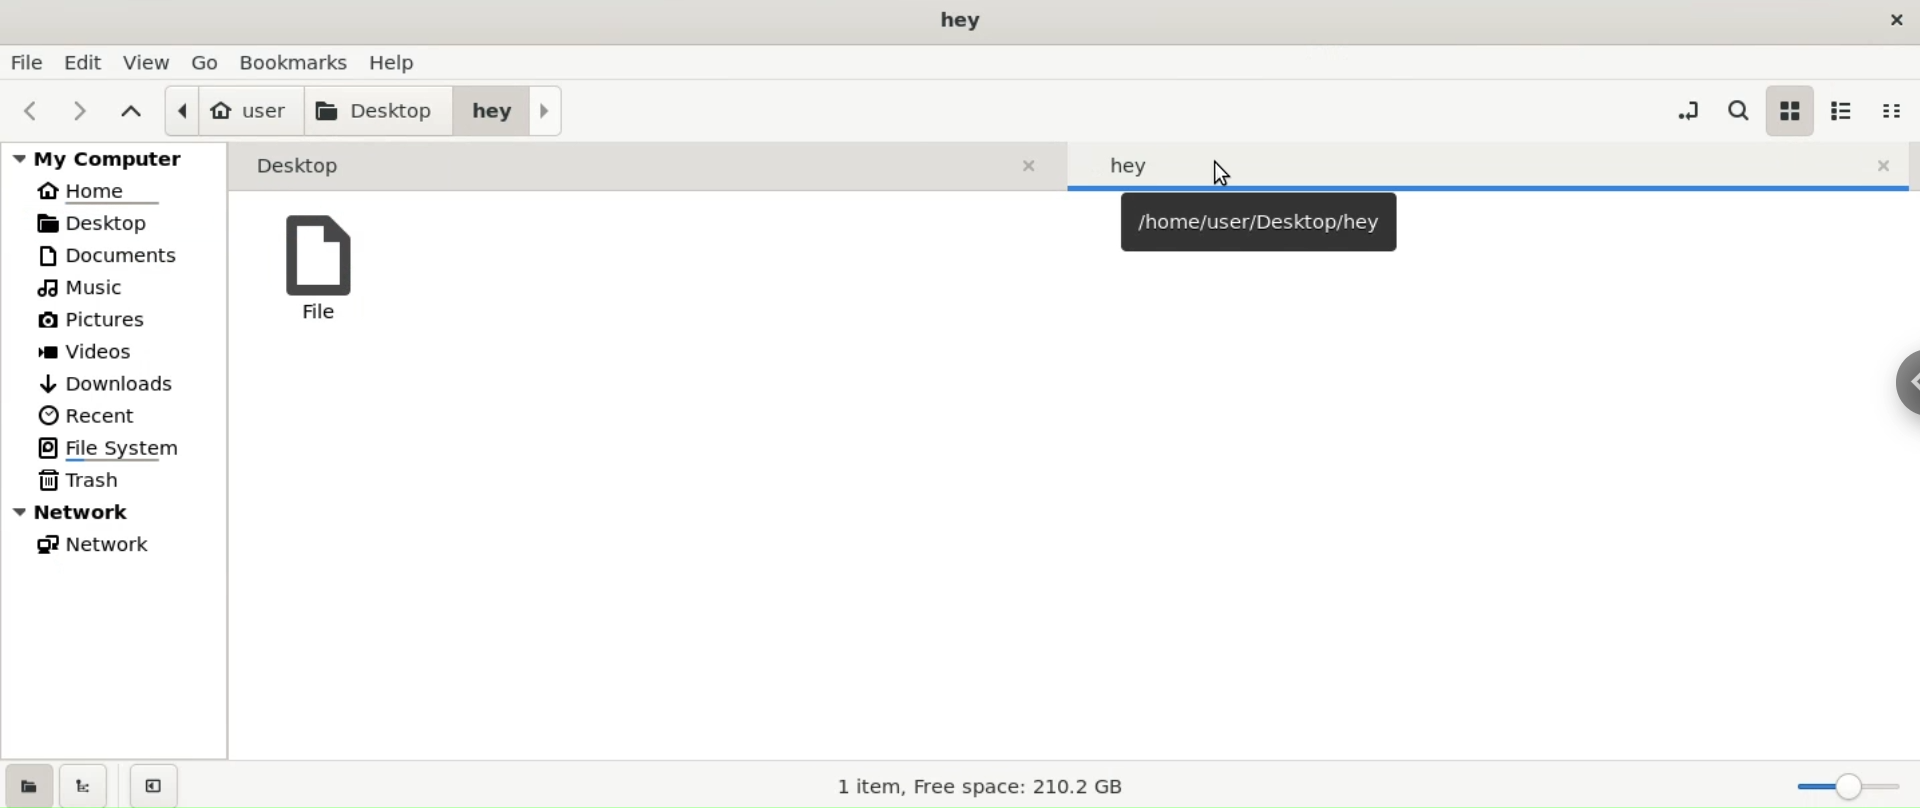 The height and width of the screenshot is (808, 1920). I want to click on recent, so click(118, 417).